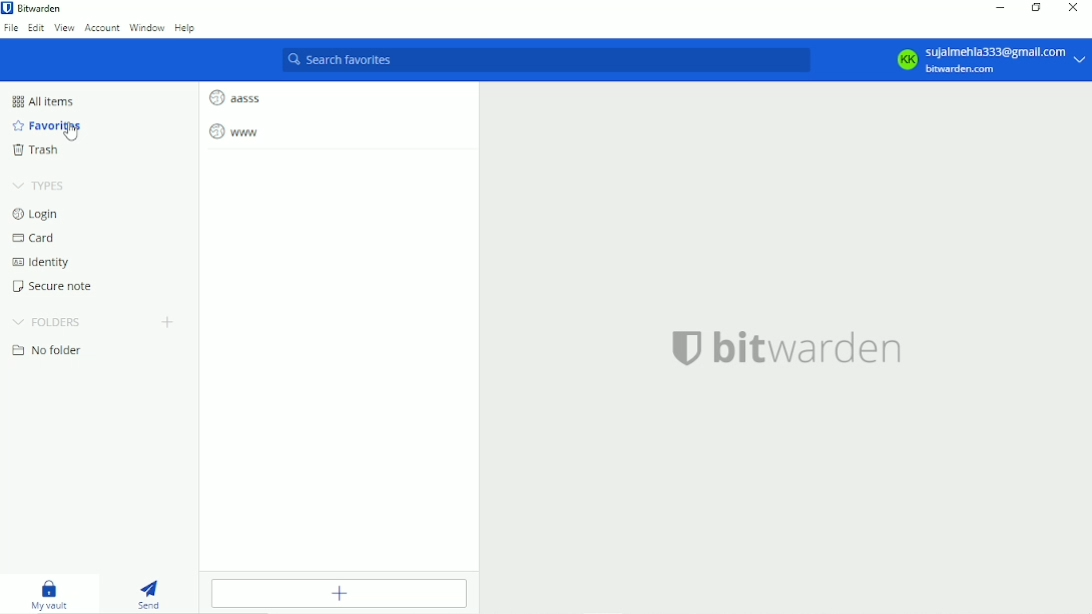 The height and width of the screenshot is (614, 1092). Describe the element at coordinates (35, 213) in the screenshot. I see `Login` at that location.